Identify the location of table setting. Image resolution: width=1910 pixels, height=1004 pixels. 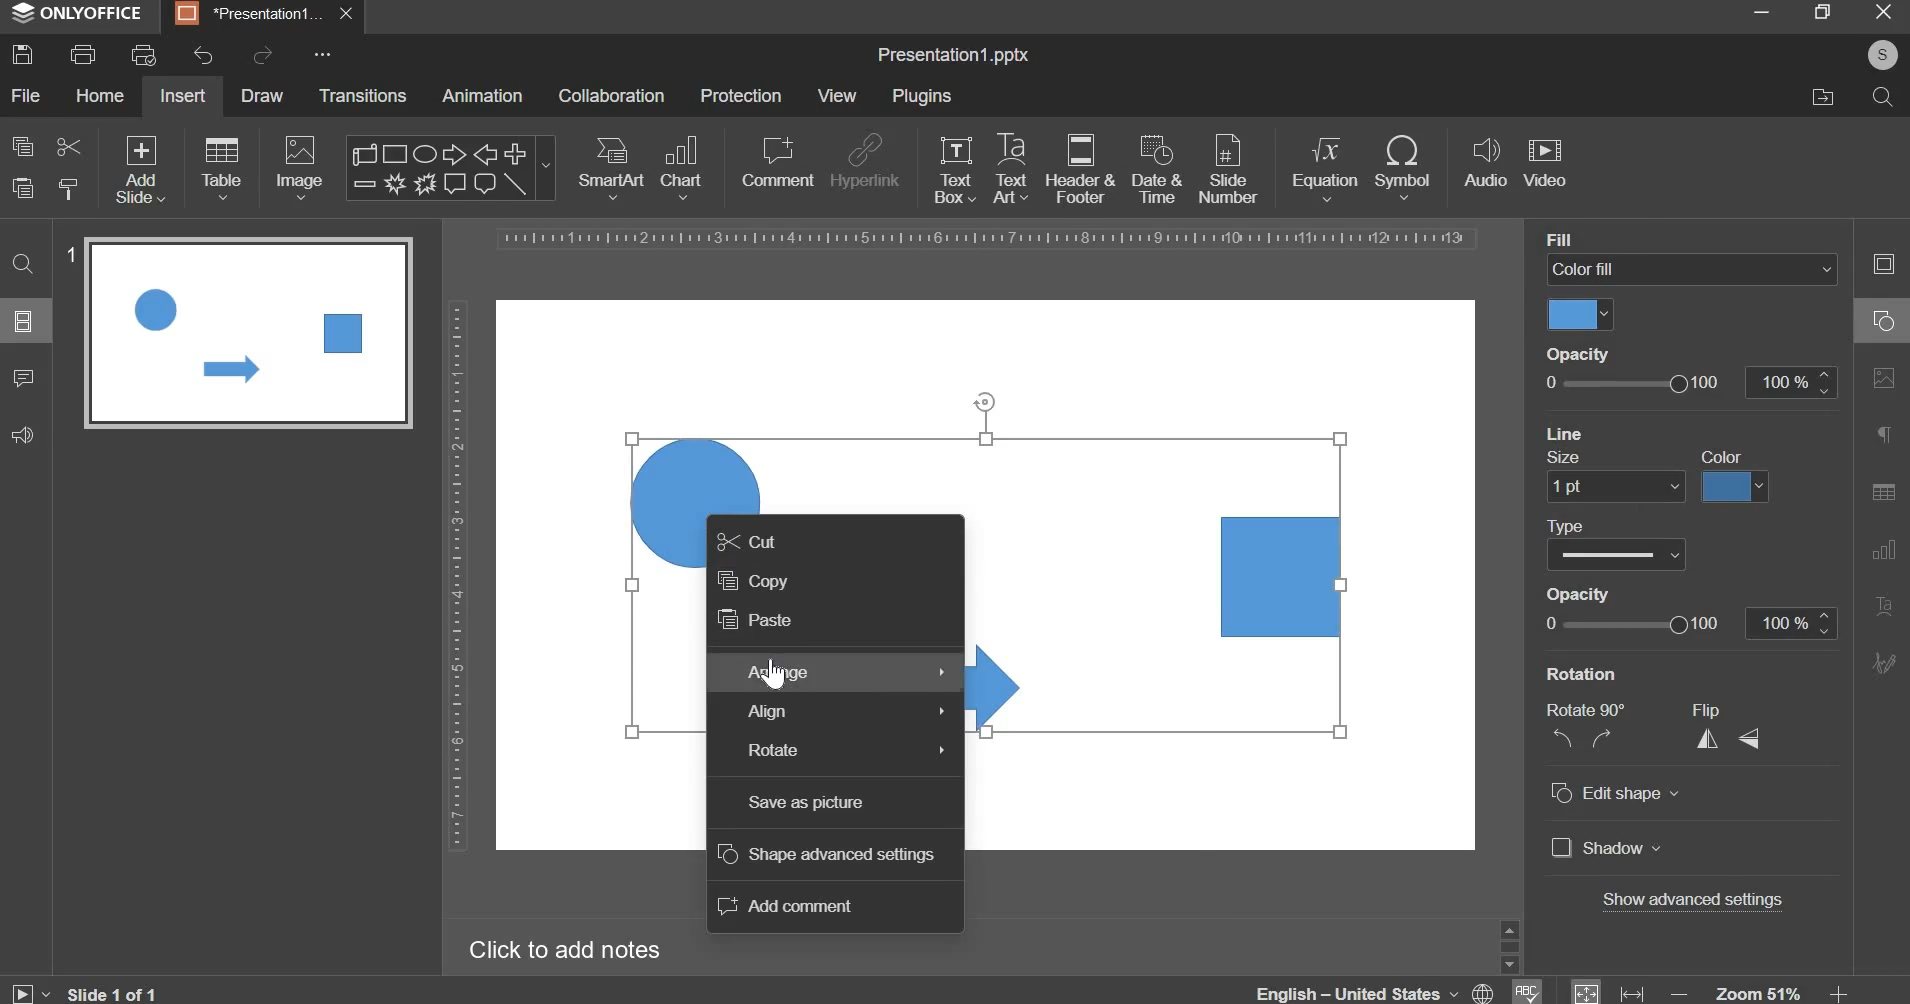
(1883, 491).